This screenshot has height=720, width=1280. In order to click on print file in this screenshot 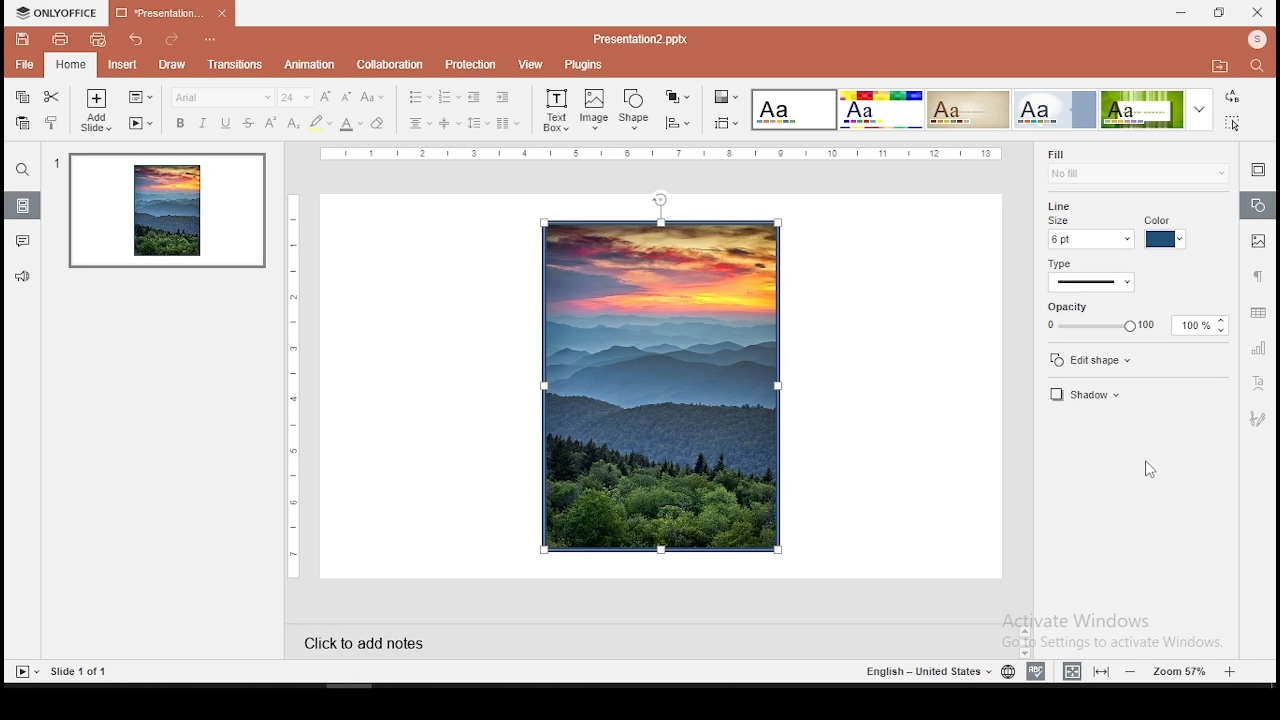, I will do `click(54, 39)`.